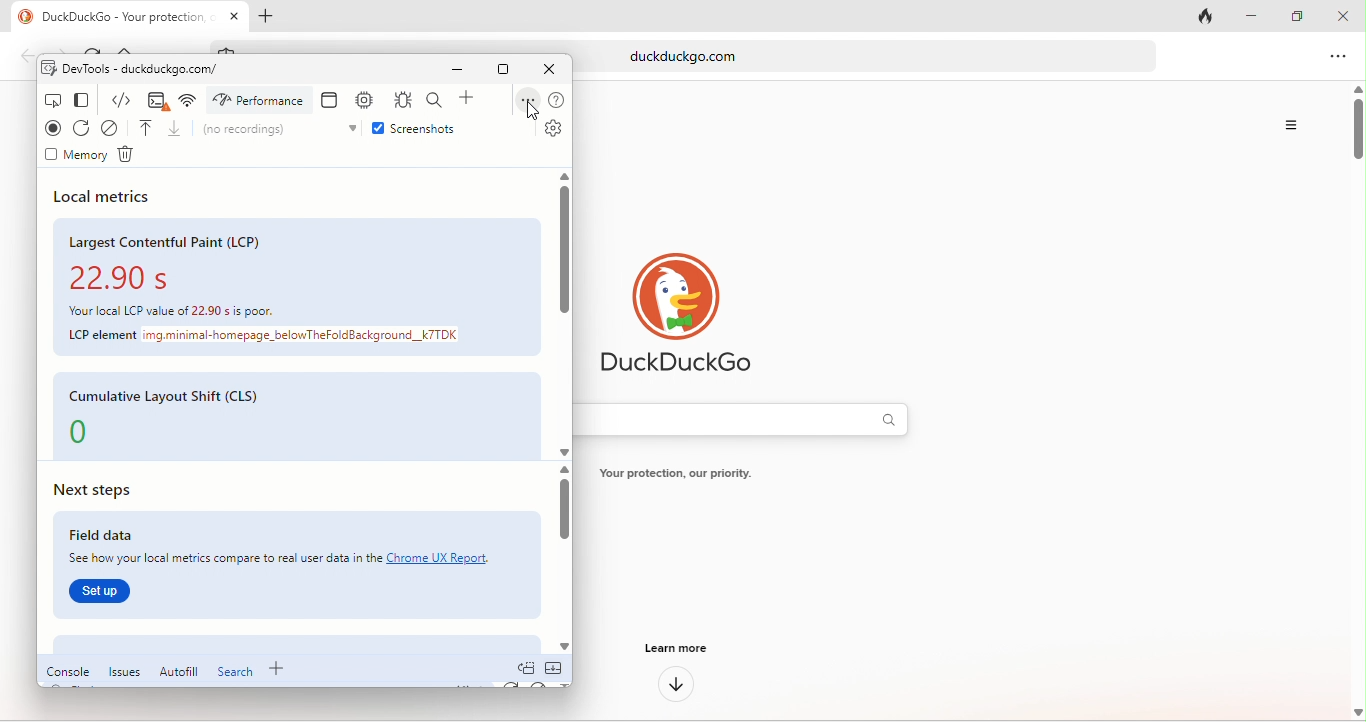 This screenshot has height=722, width=1366. I want to click on option, so click(1338, 59).